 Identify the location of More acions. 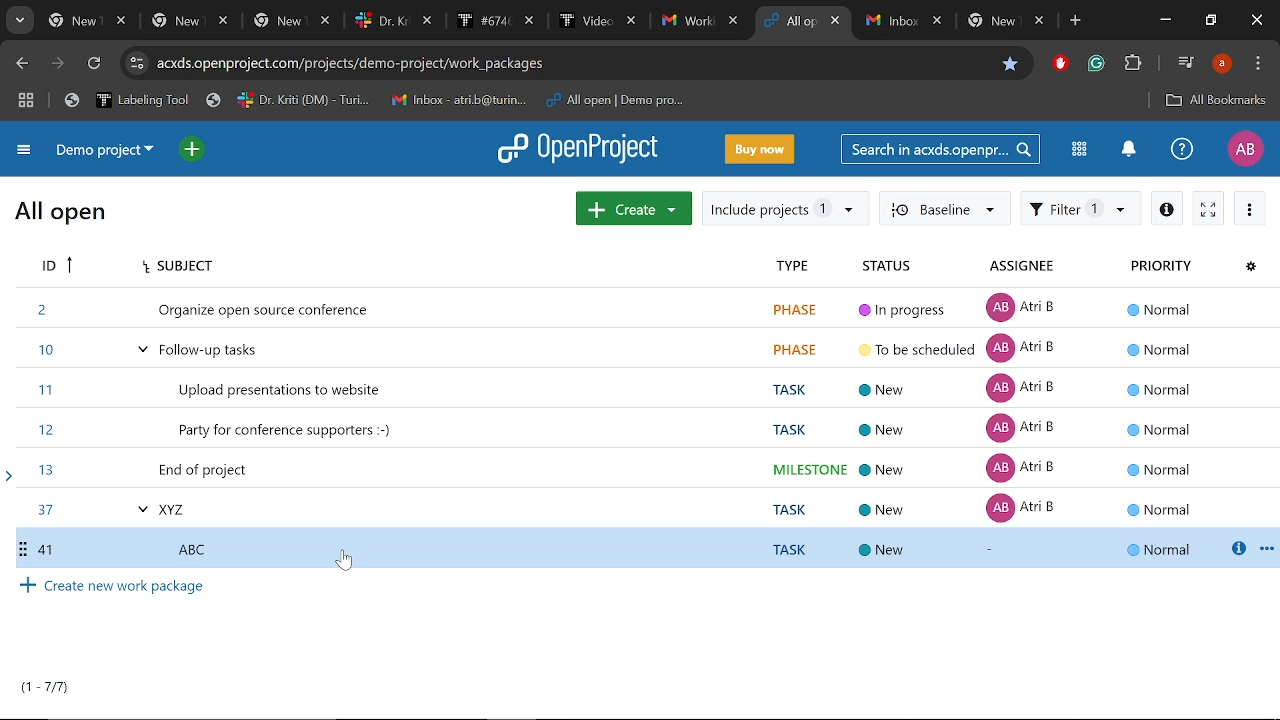
(1250, 208).